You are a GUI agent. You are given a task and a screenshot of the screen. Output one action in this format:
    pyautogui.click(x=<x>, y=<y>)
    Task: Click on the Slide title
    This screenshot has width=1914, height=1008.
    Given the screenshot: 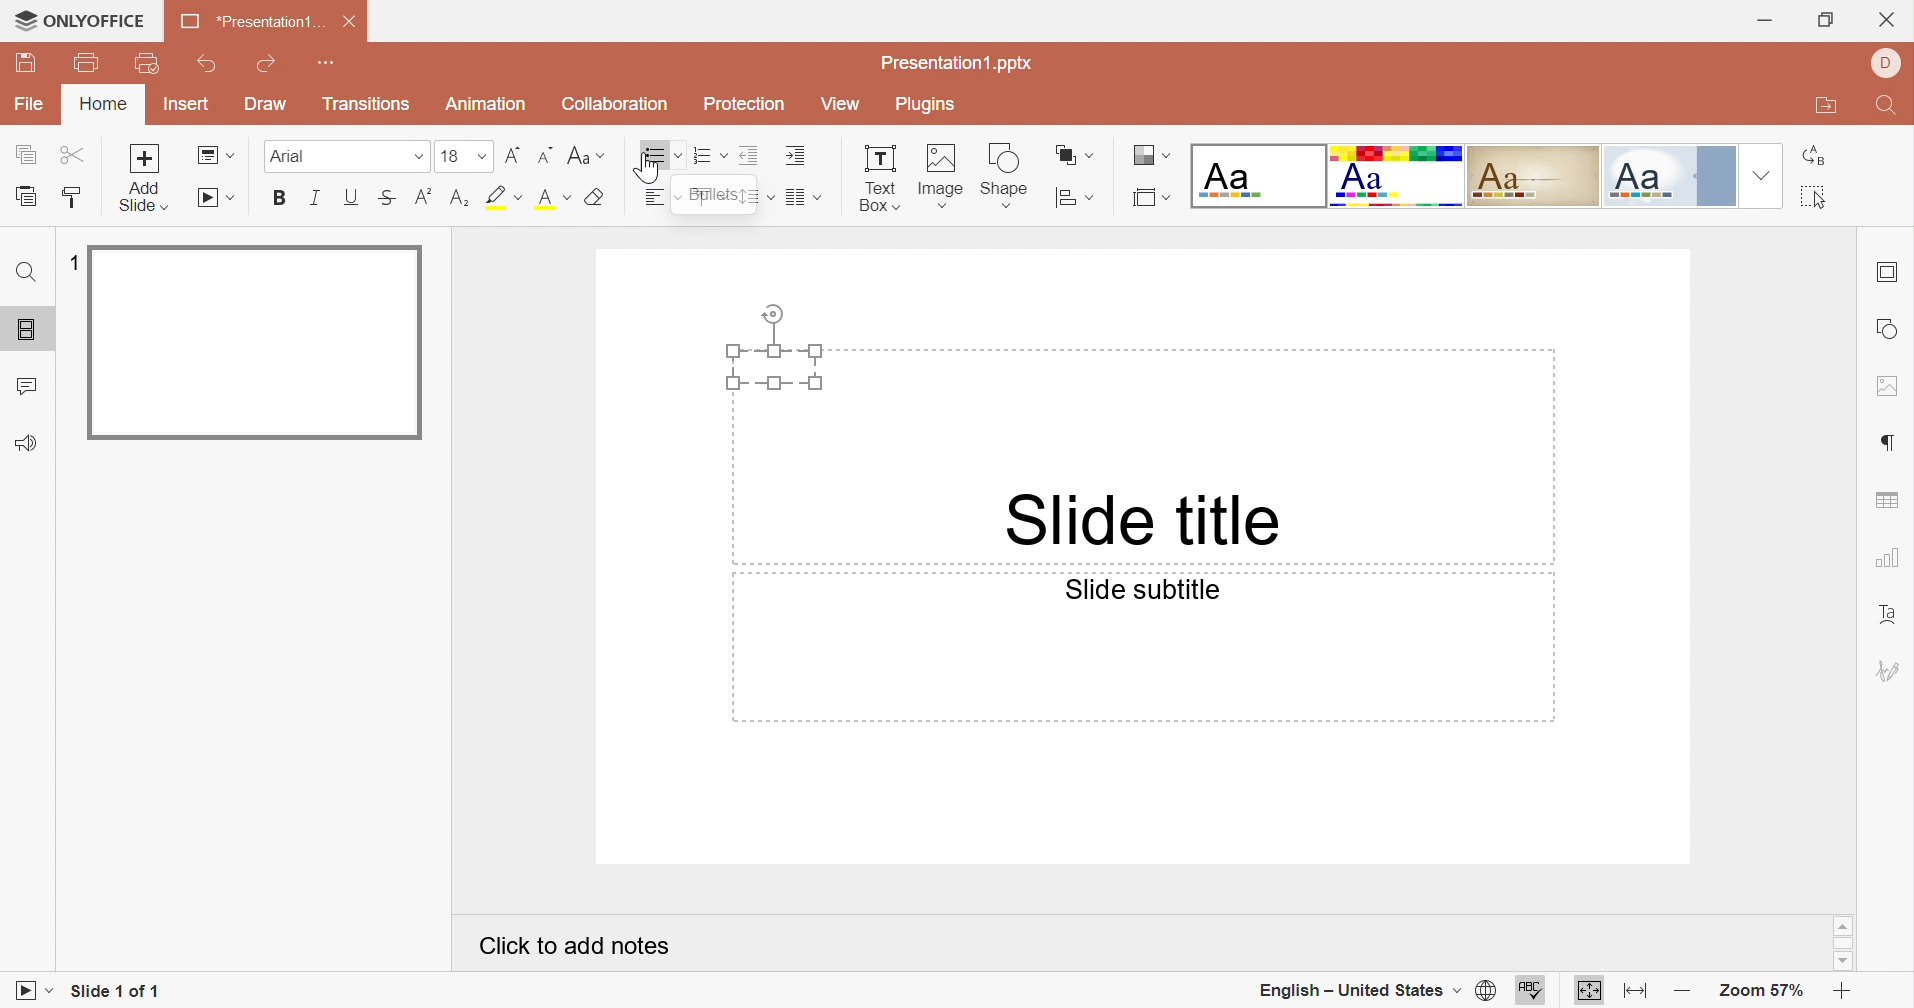 What is the action you would take?
    pyautogui.click(x=1143, y=521)
    